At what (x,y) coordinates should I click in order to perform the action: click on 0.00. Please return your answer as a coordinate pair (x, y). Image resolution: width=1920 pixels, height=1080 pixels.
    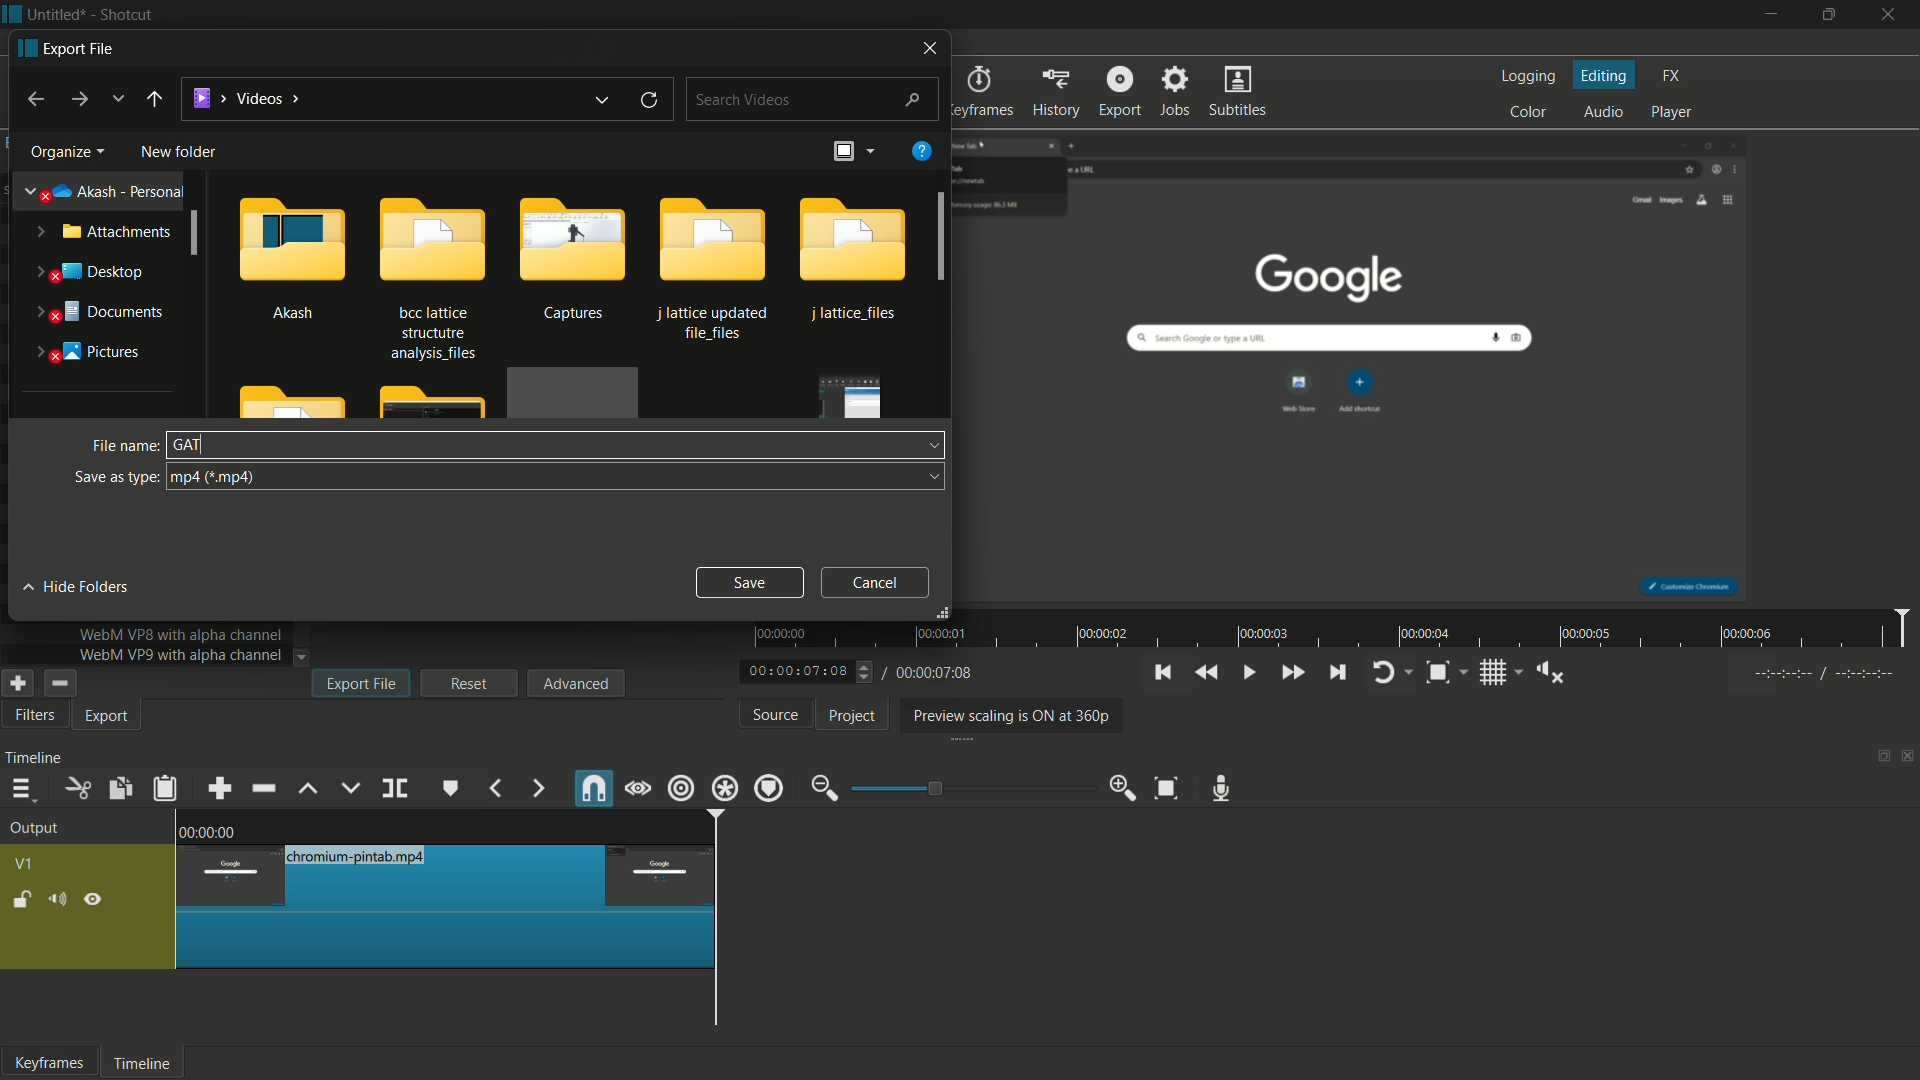
    Looking at the image, I should click on (214, 829).